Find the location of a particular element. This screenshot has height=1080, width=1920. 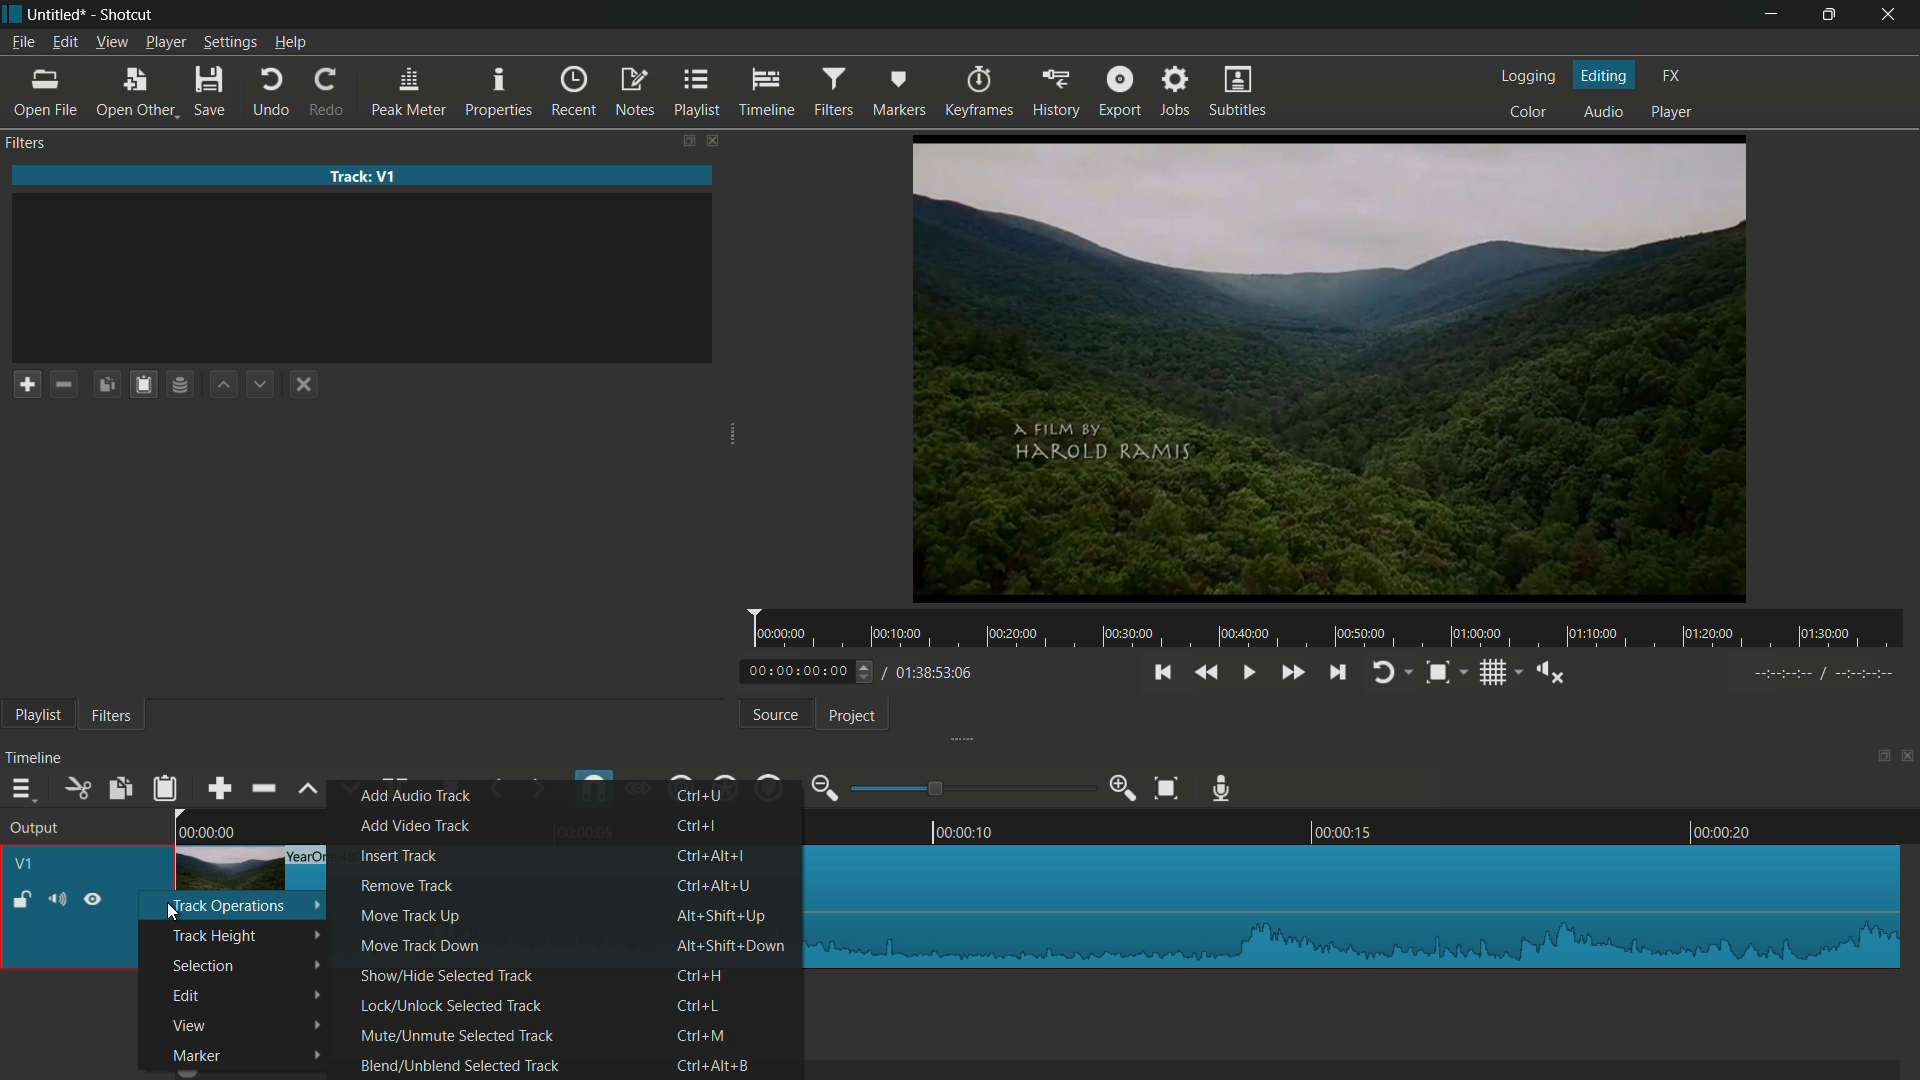

project is located at coordinates (845, 714).